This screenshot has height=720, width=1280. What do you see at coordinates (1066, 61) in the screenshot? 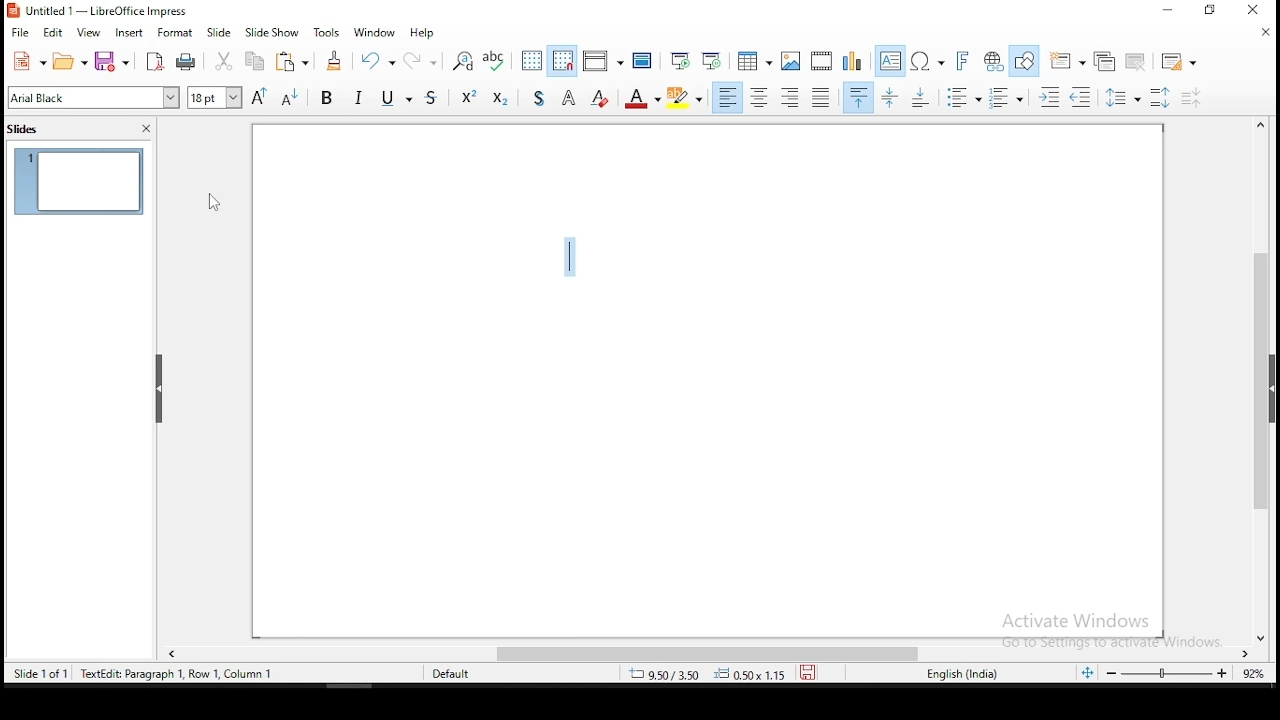
I see `new slide` at bounding box center [1066, 61].